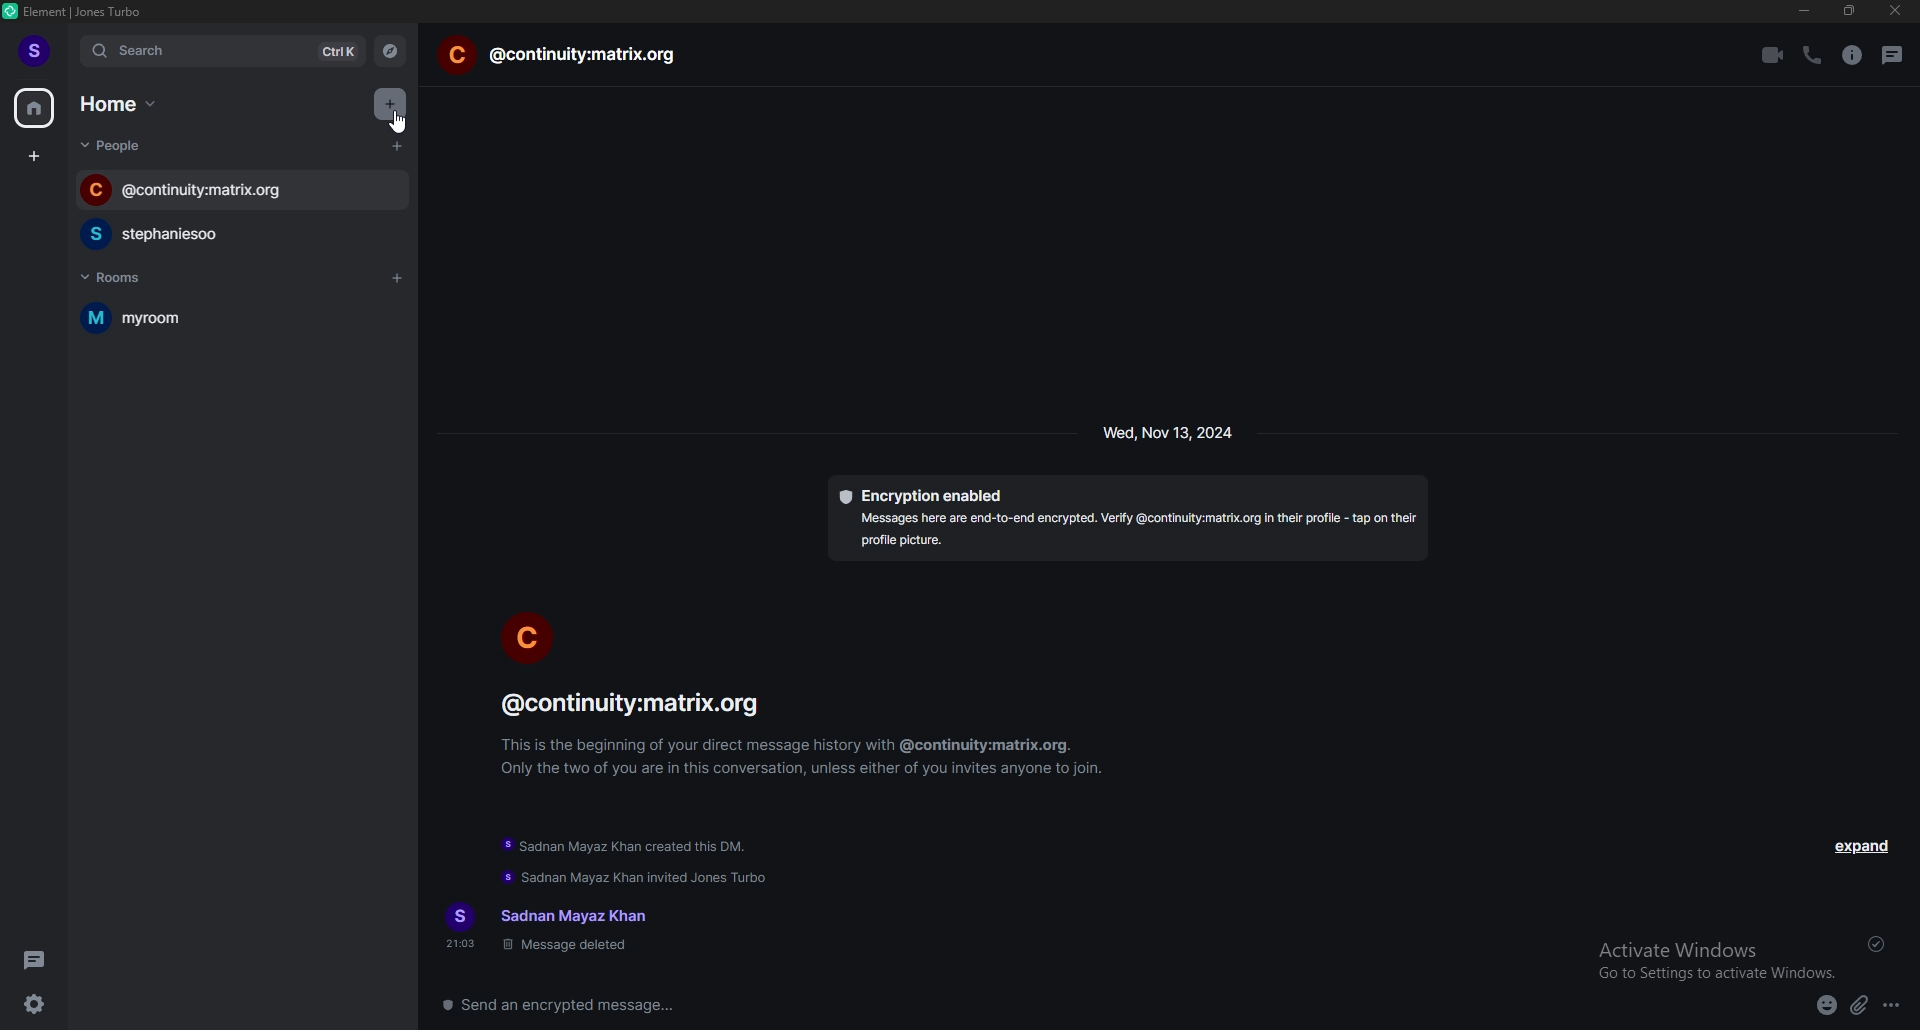 The image size is (1920, 1030). I want to click on myroom, so click(194, 318).